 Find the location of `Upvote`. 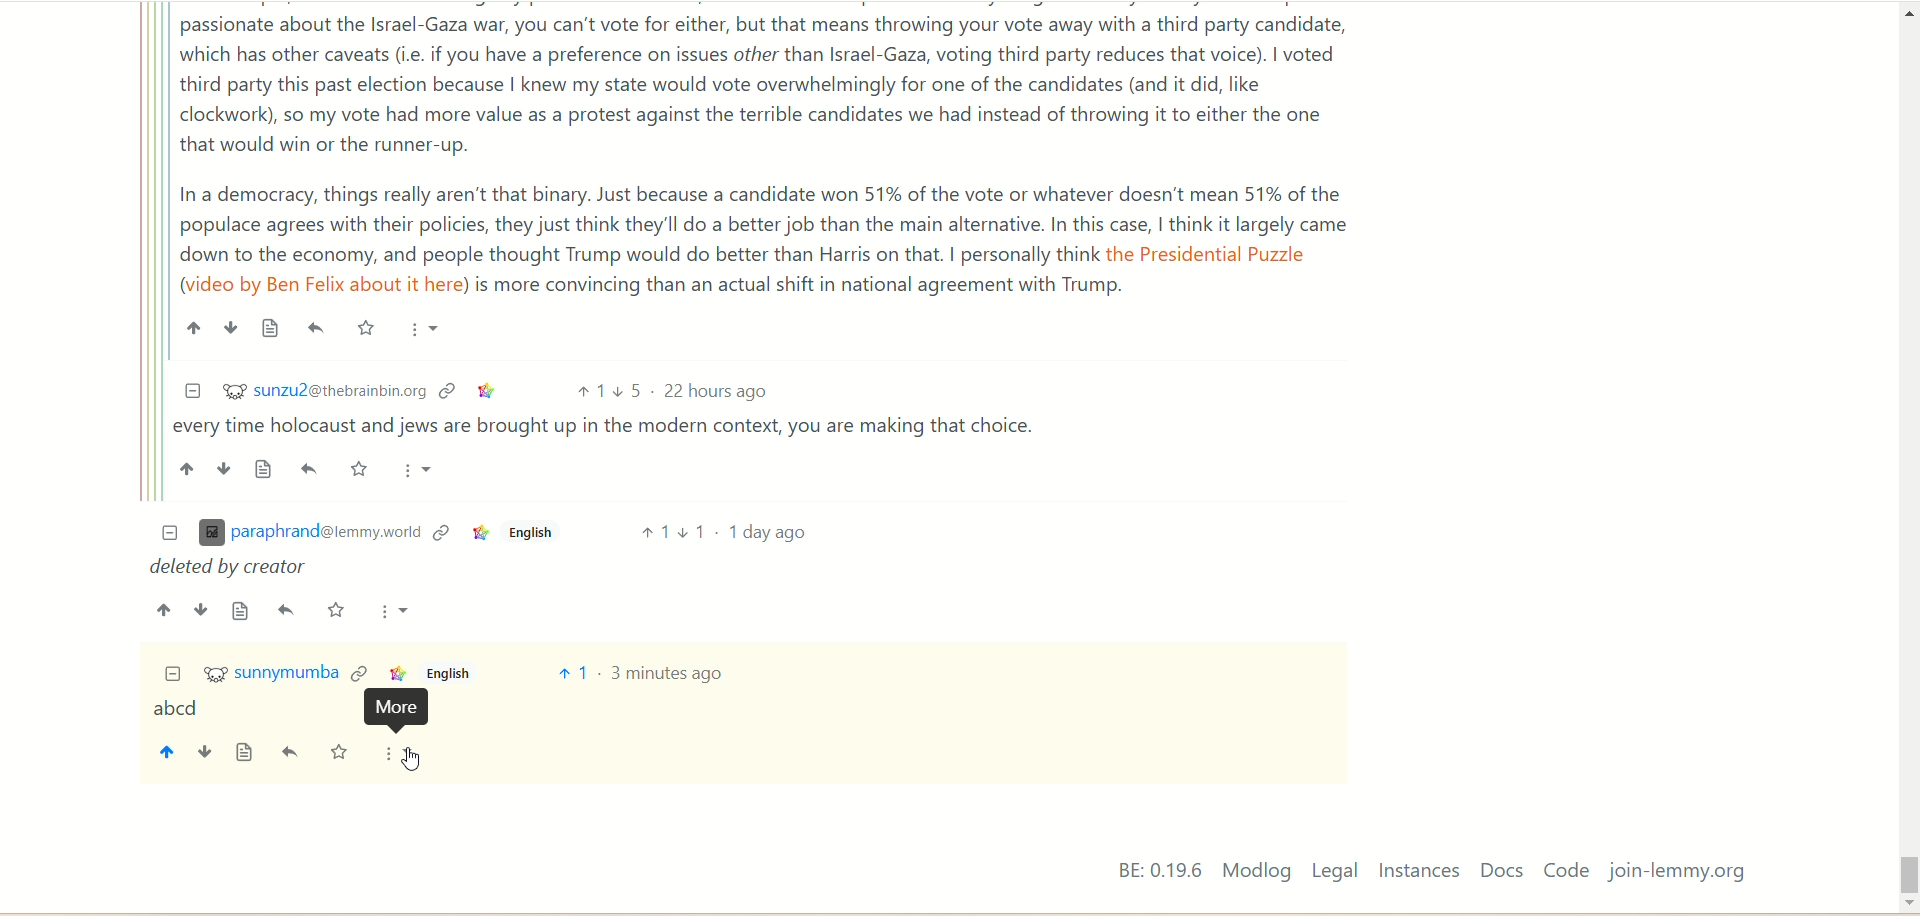

Upvote is located at coordinates (194, 328).